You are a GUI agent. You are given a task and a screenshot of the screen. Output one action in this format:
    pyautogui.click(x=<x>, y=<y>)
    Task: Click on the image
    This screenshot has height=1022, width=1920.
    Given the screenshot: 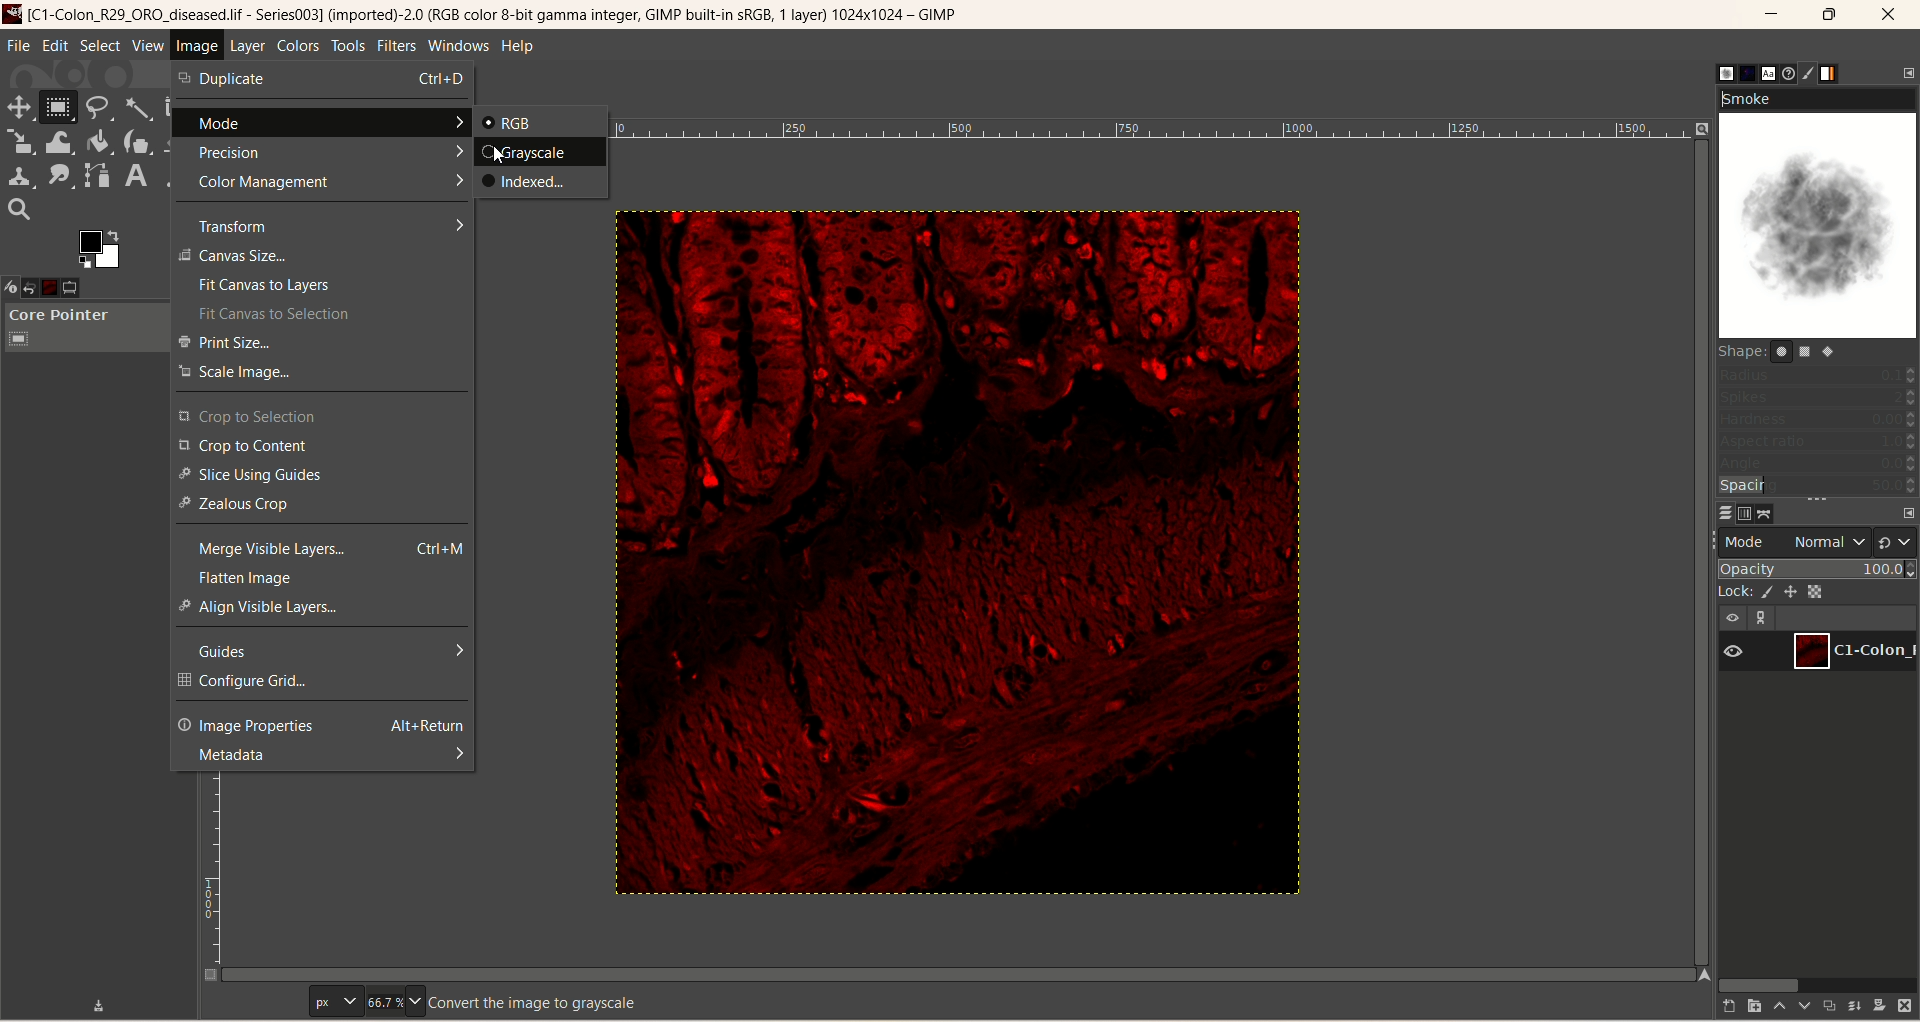 What is the action you would take?
    pyautogui.click(x=957, y=545)
    